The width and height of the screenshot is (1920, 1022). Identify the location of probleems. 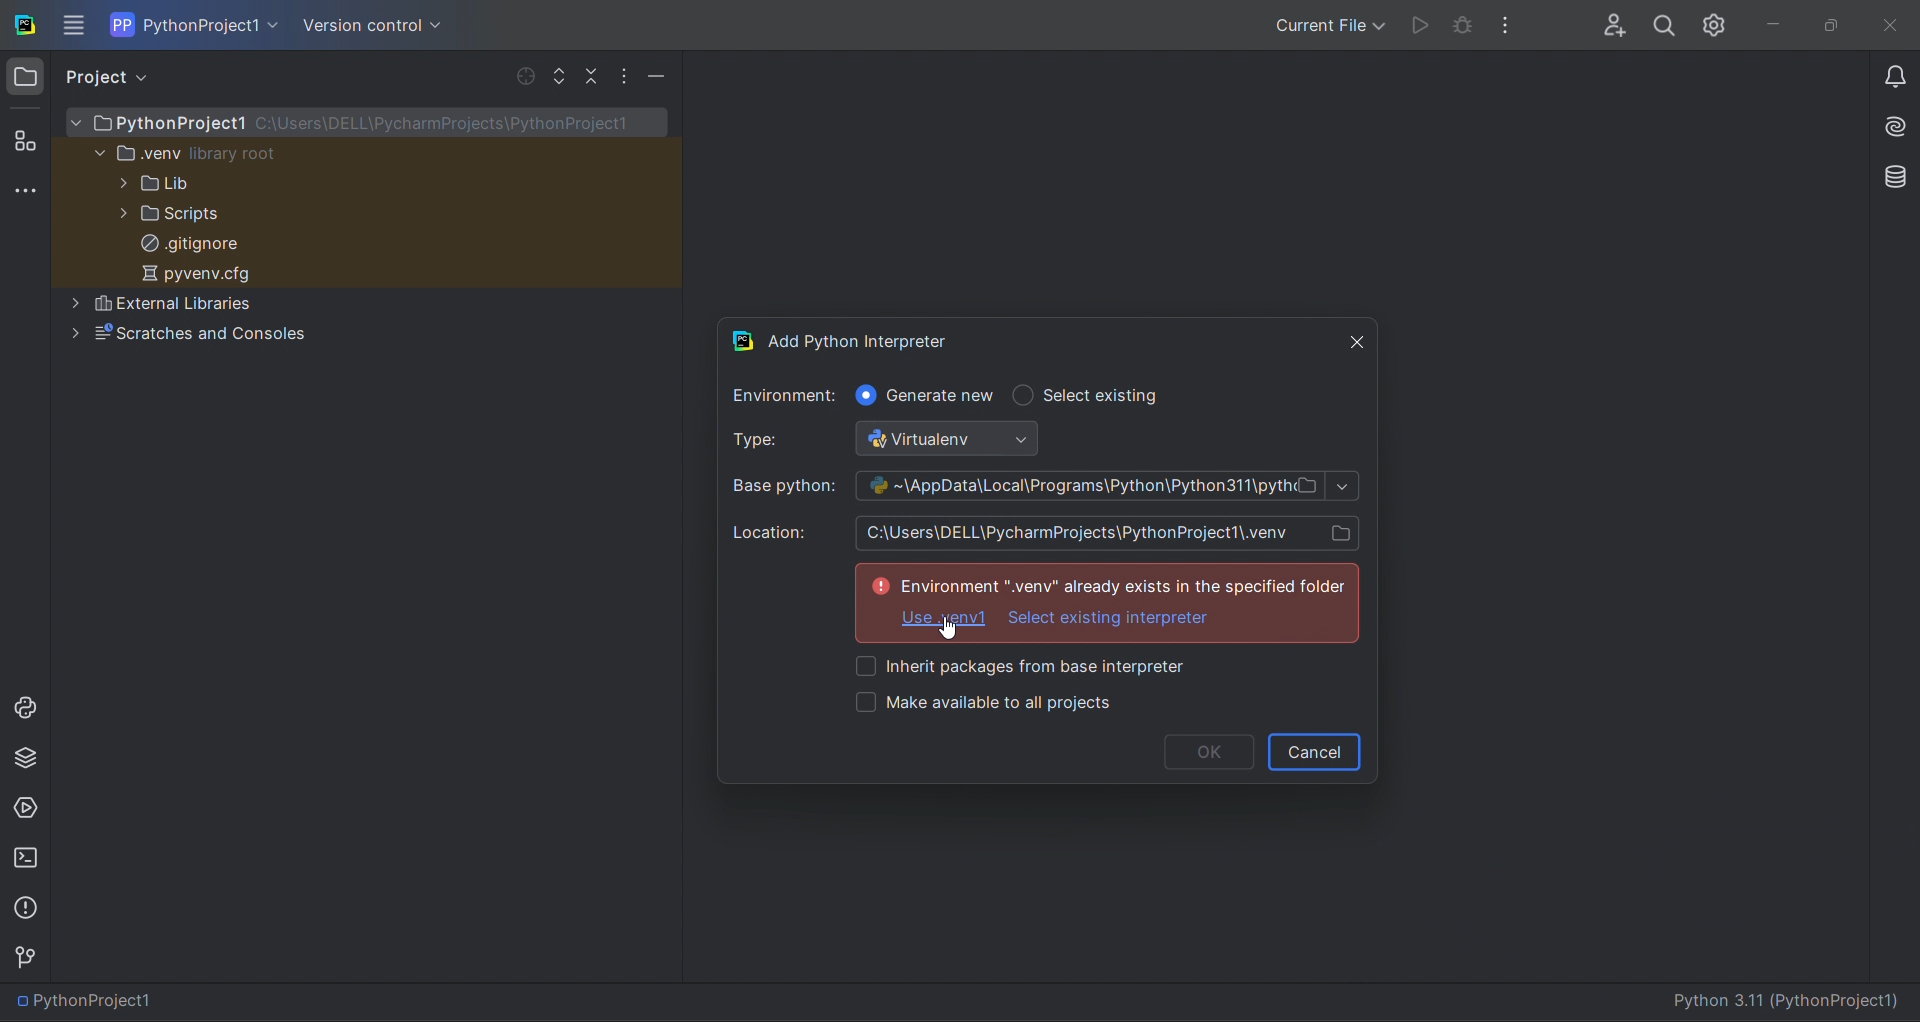
(29, 907).